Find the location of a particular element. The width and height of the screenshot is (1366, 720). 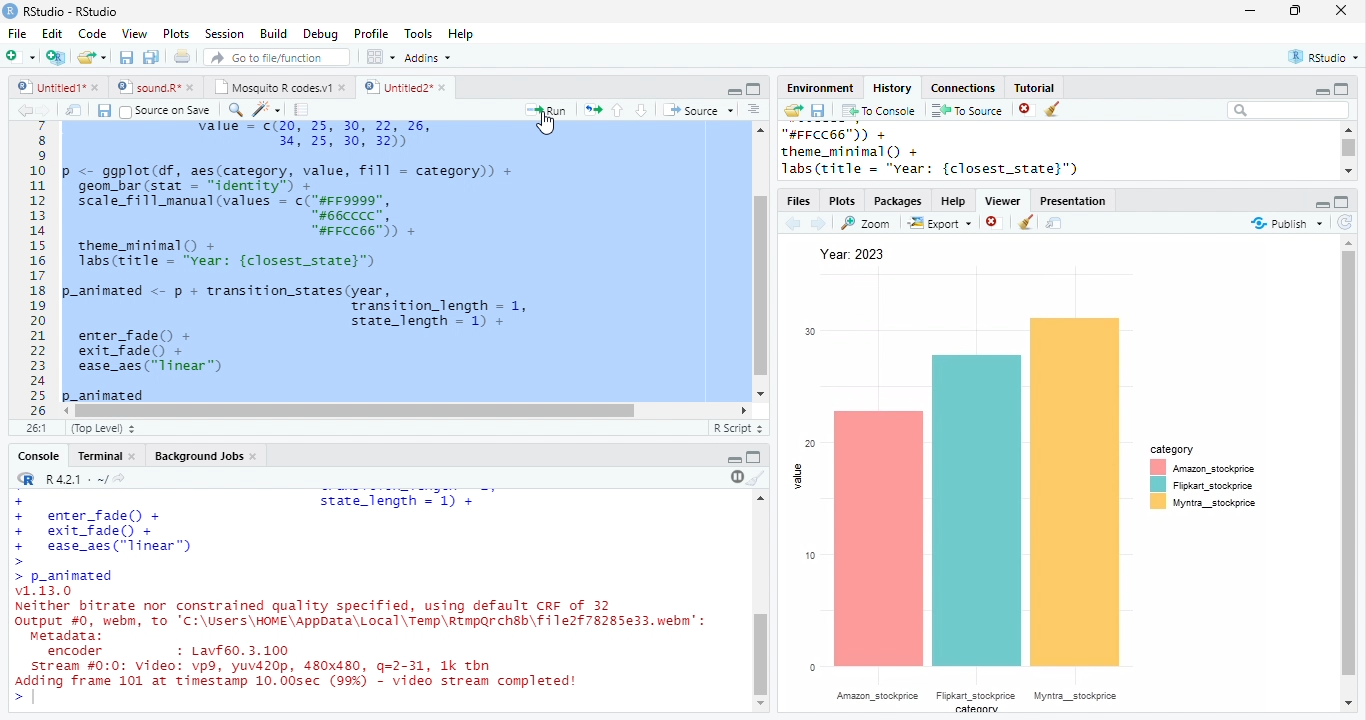

scroll left is located at coordinates (744, 410).